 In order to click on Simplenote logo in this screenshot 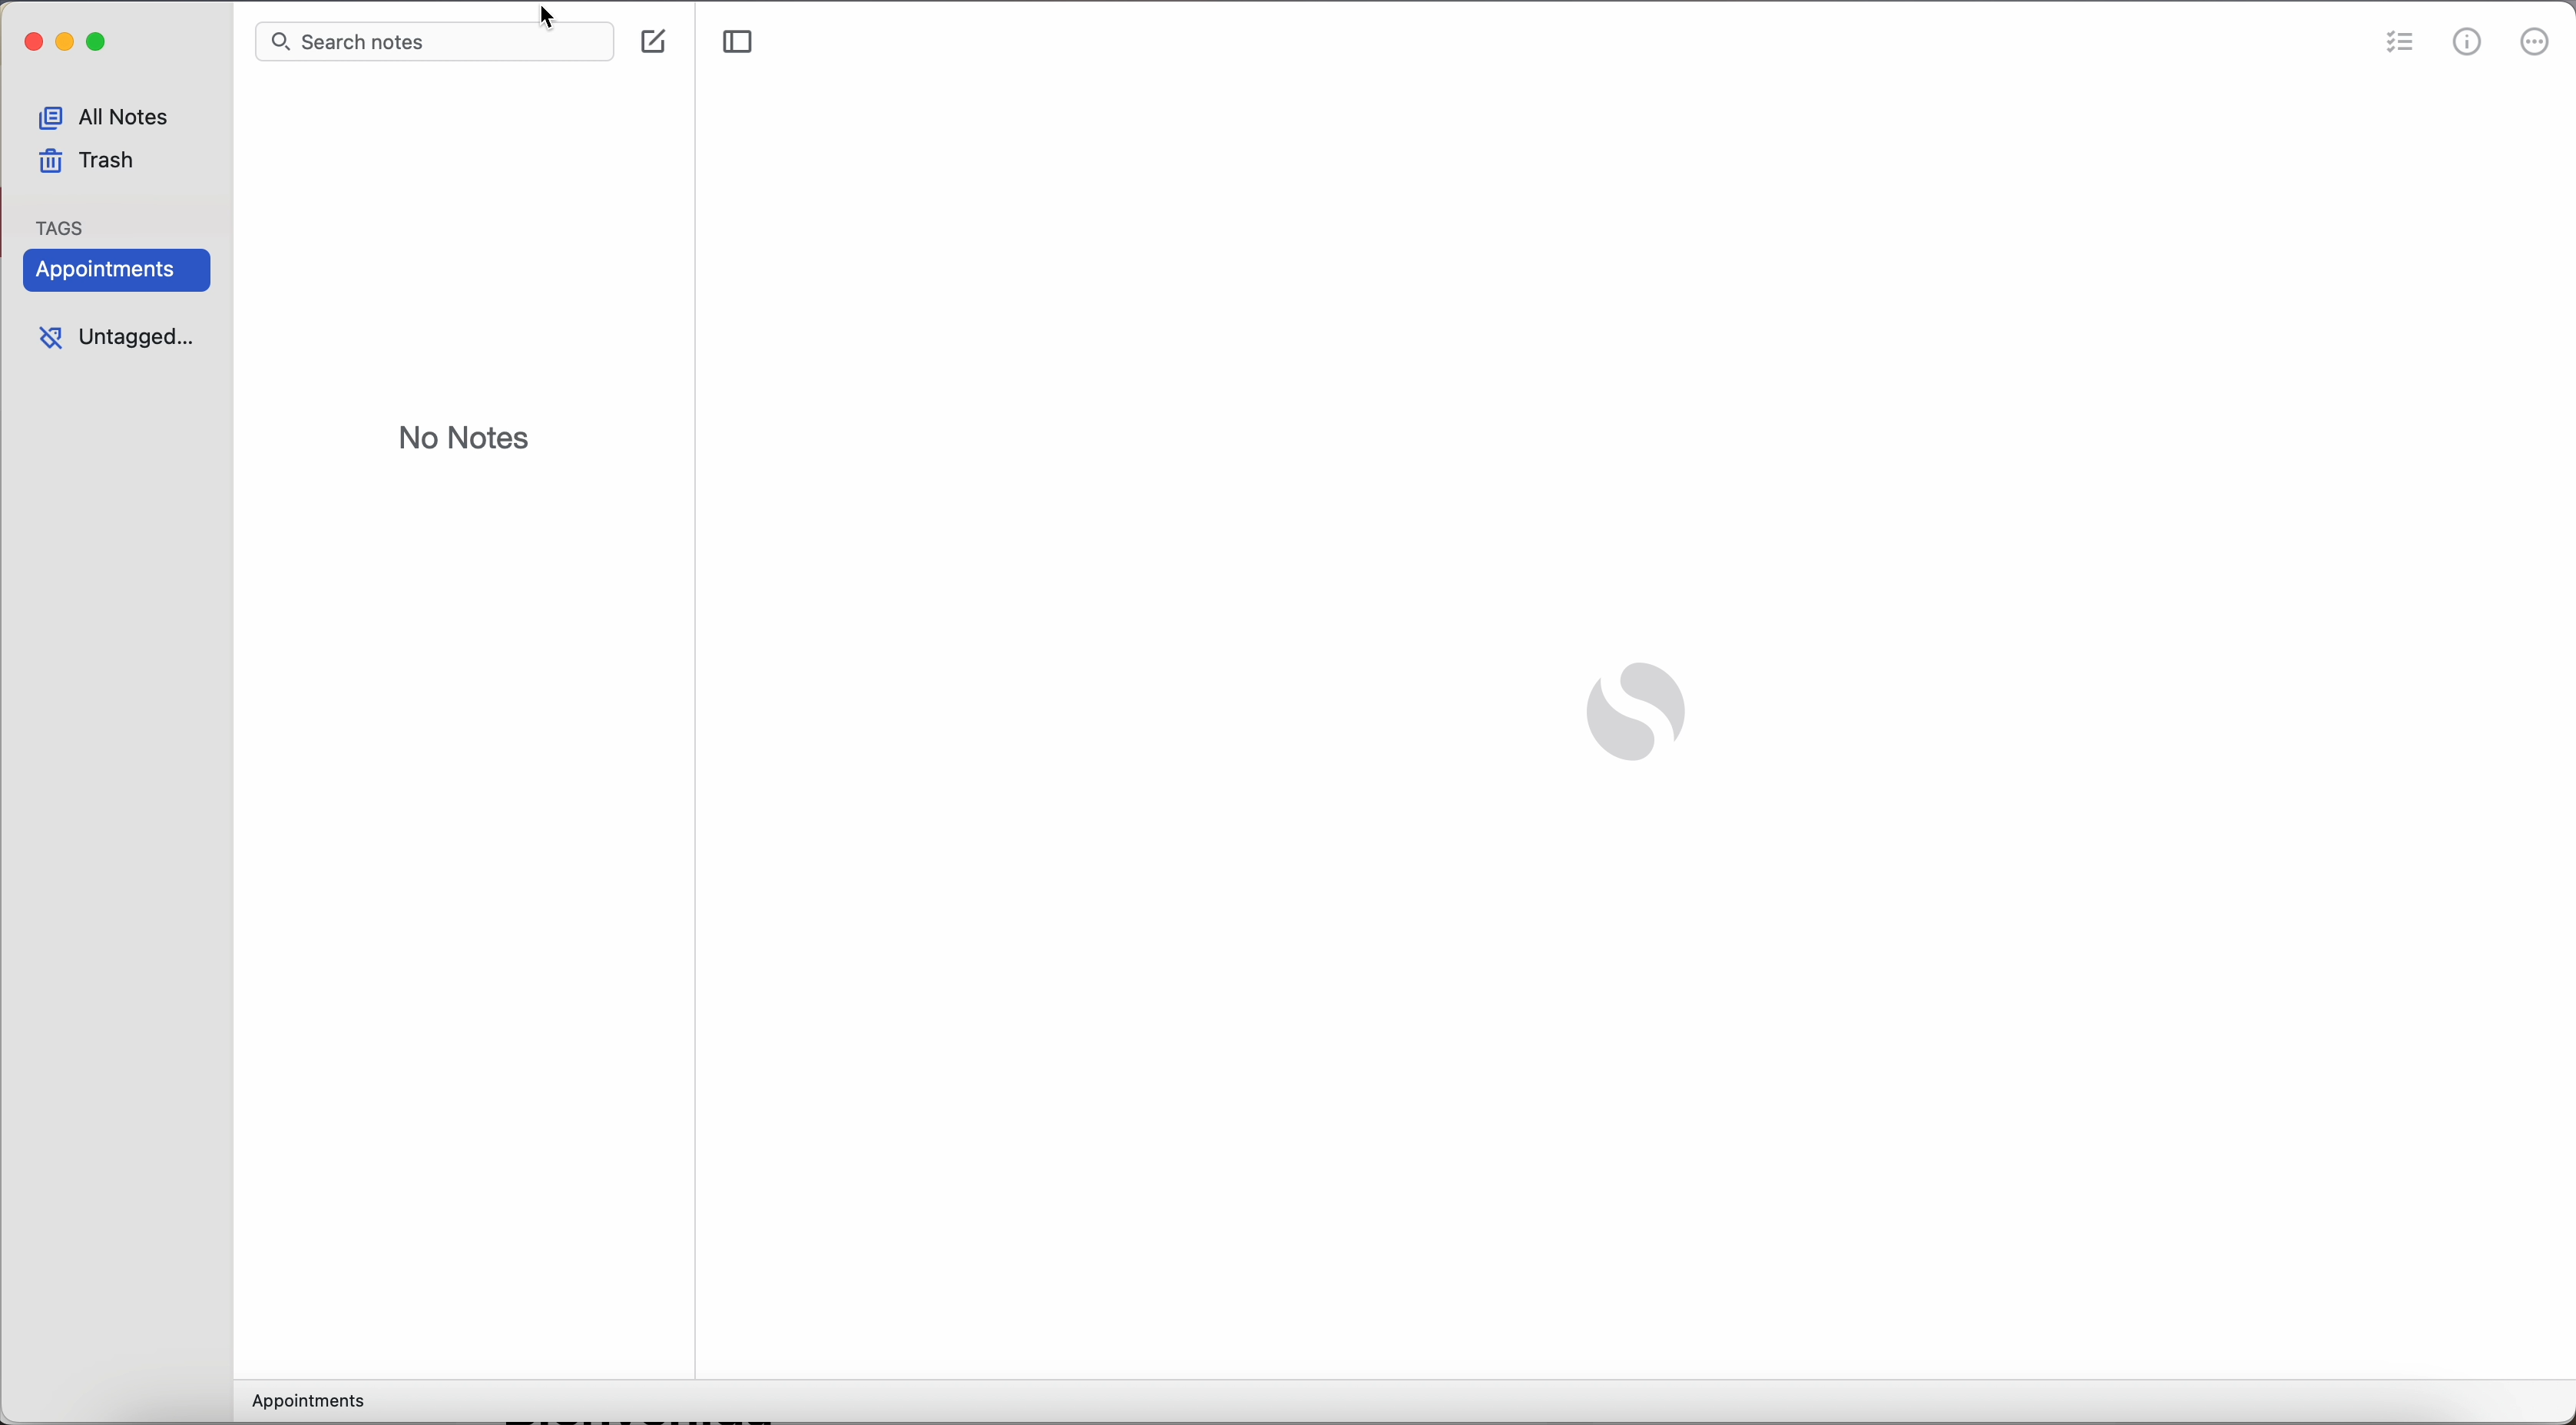, I will do `click(1632, 716)`.